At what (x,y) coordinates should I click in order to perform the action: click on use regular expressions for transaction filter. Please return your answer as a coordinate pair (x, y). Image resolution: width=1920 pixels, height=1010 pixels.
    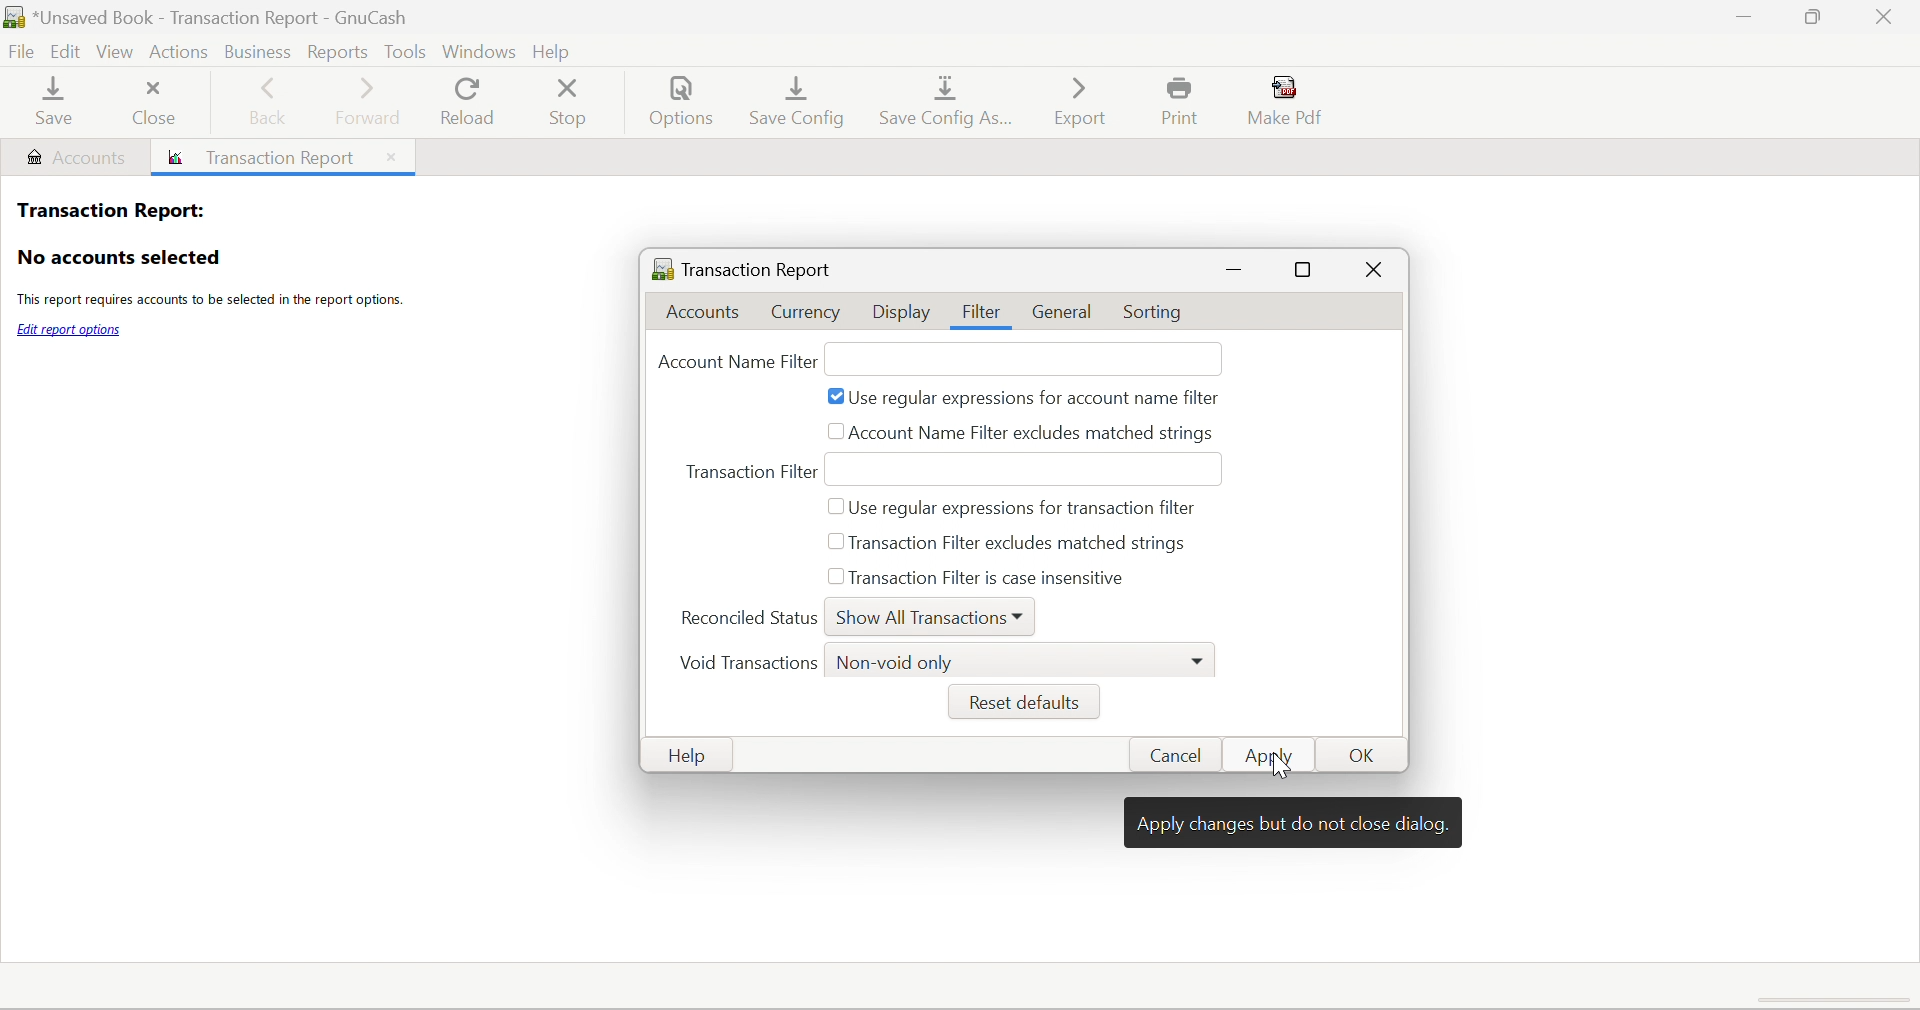
    Looking at the image, I should click on (1030, 509).